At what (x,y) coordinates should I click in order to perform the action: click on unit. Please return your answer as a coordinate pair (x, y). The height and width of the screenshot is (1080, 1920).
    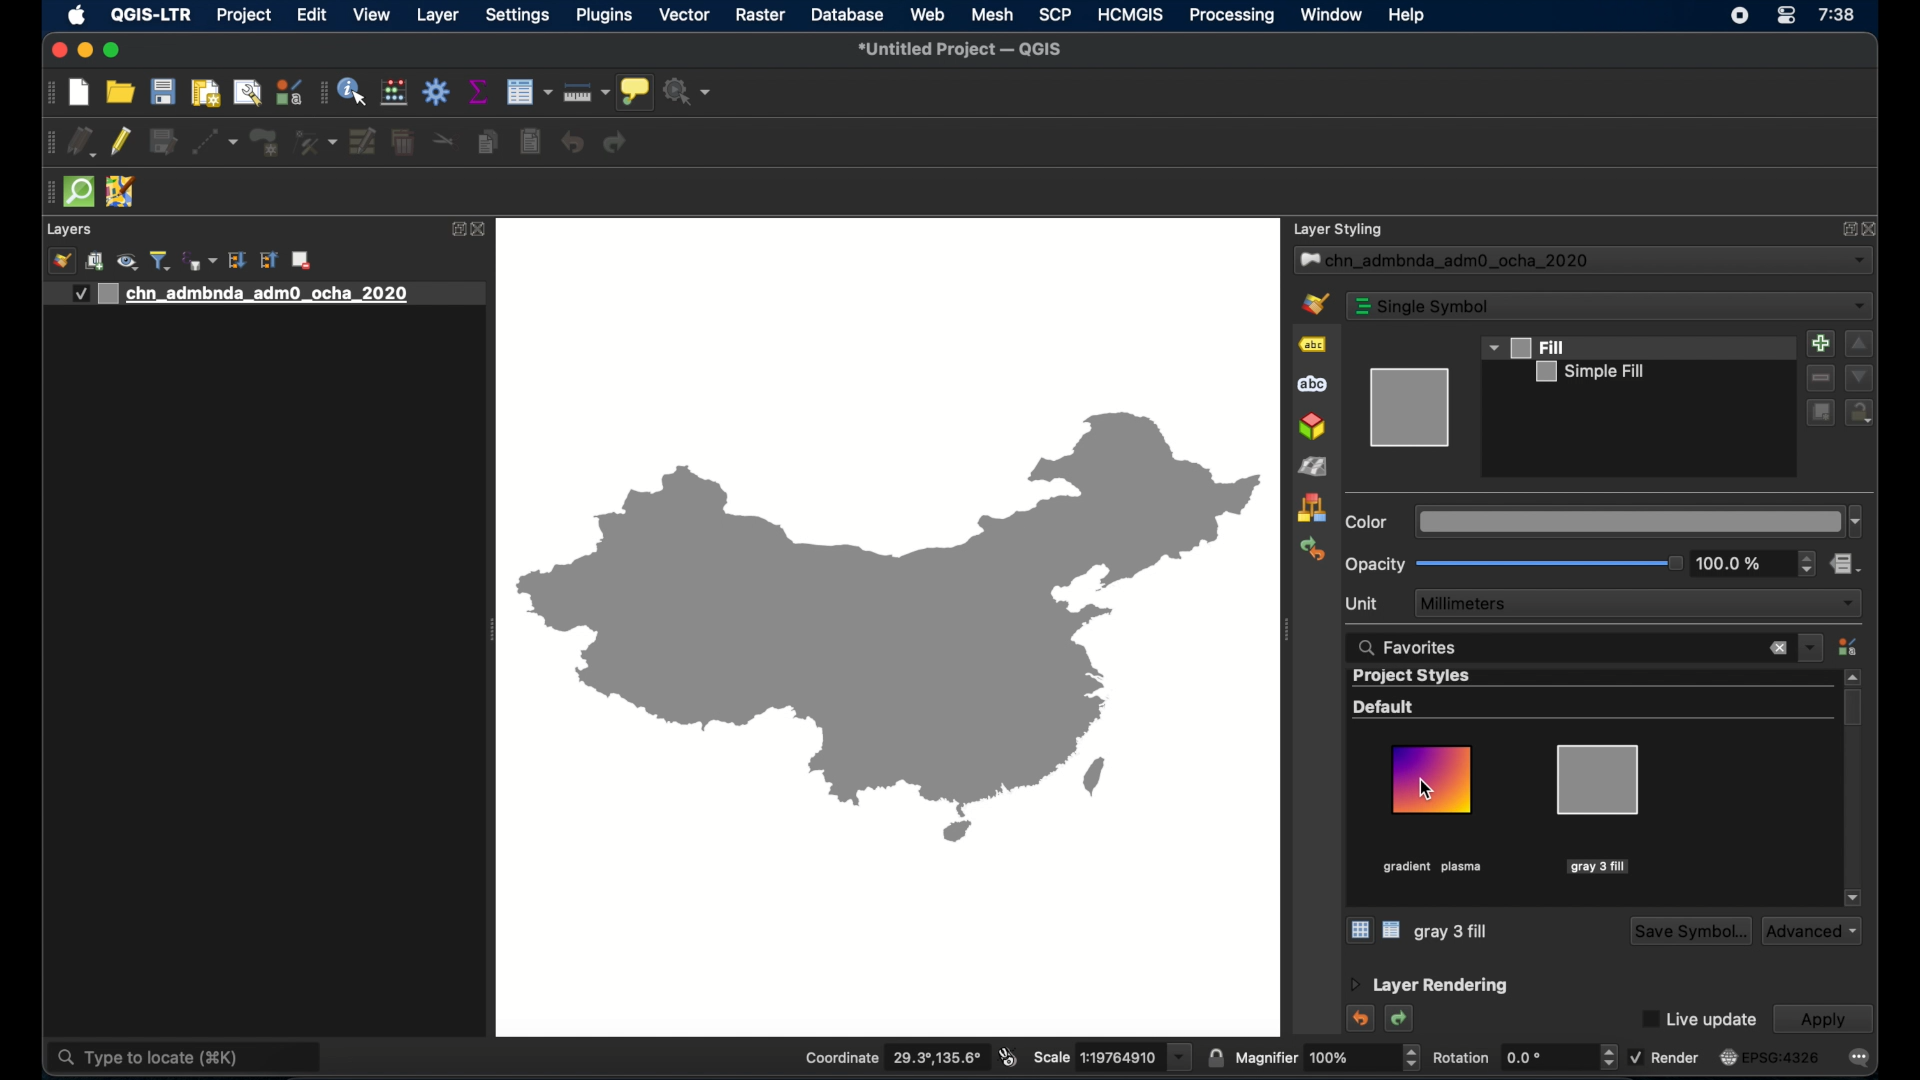
    Looking at the image, I should click on (1361, 604).